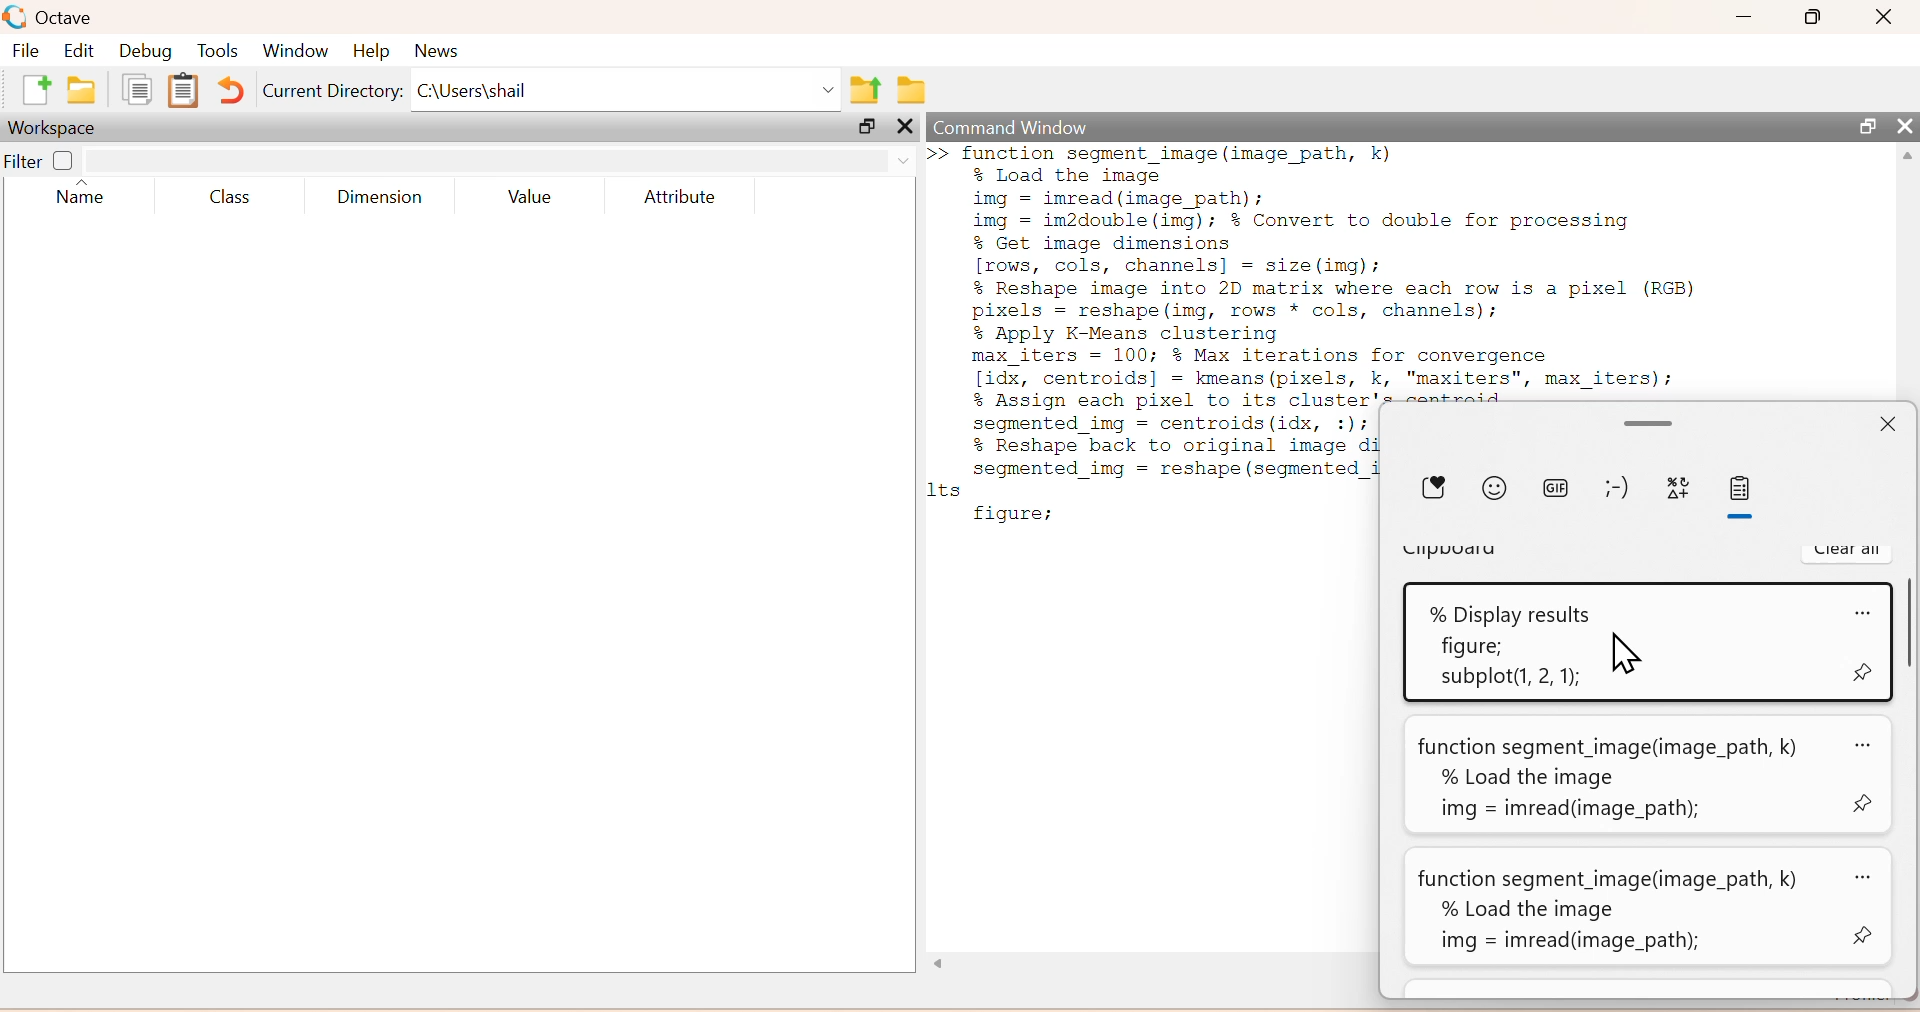  What do you see at coordinates (434, 53) in the screenshot?
I see `News` at bounding box center [434, 53].